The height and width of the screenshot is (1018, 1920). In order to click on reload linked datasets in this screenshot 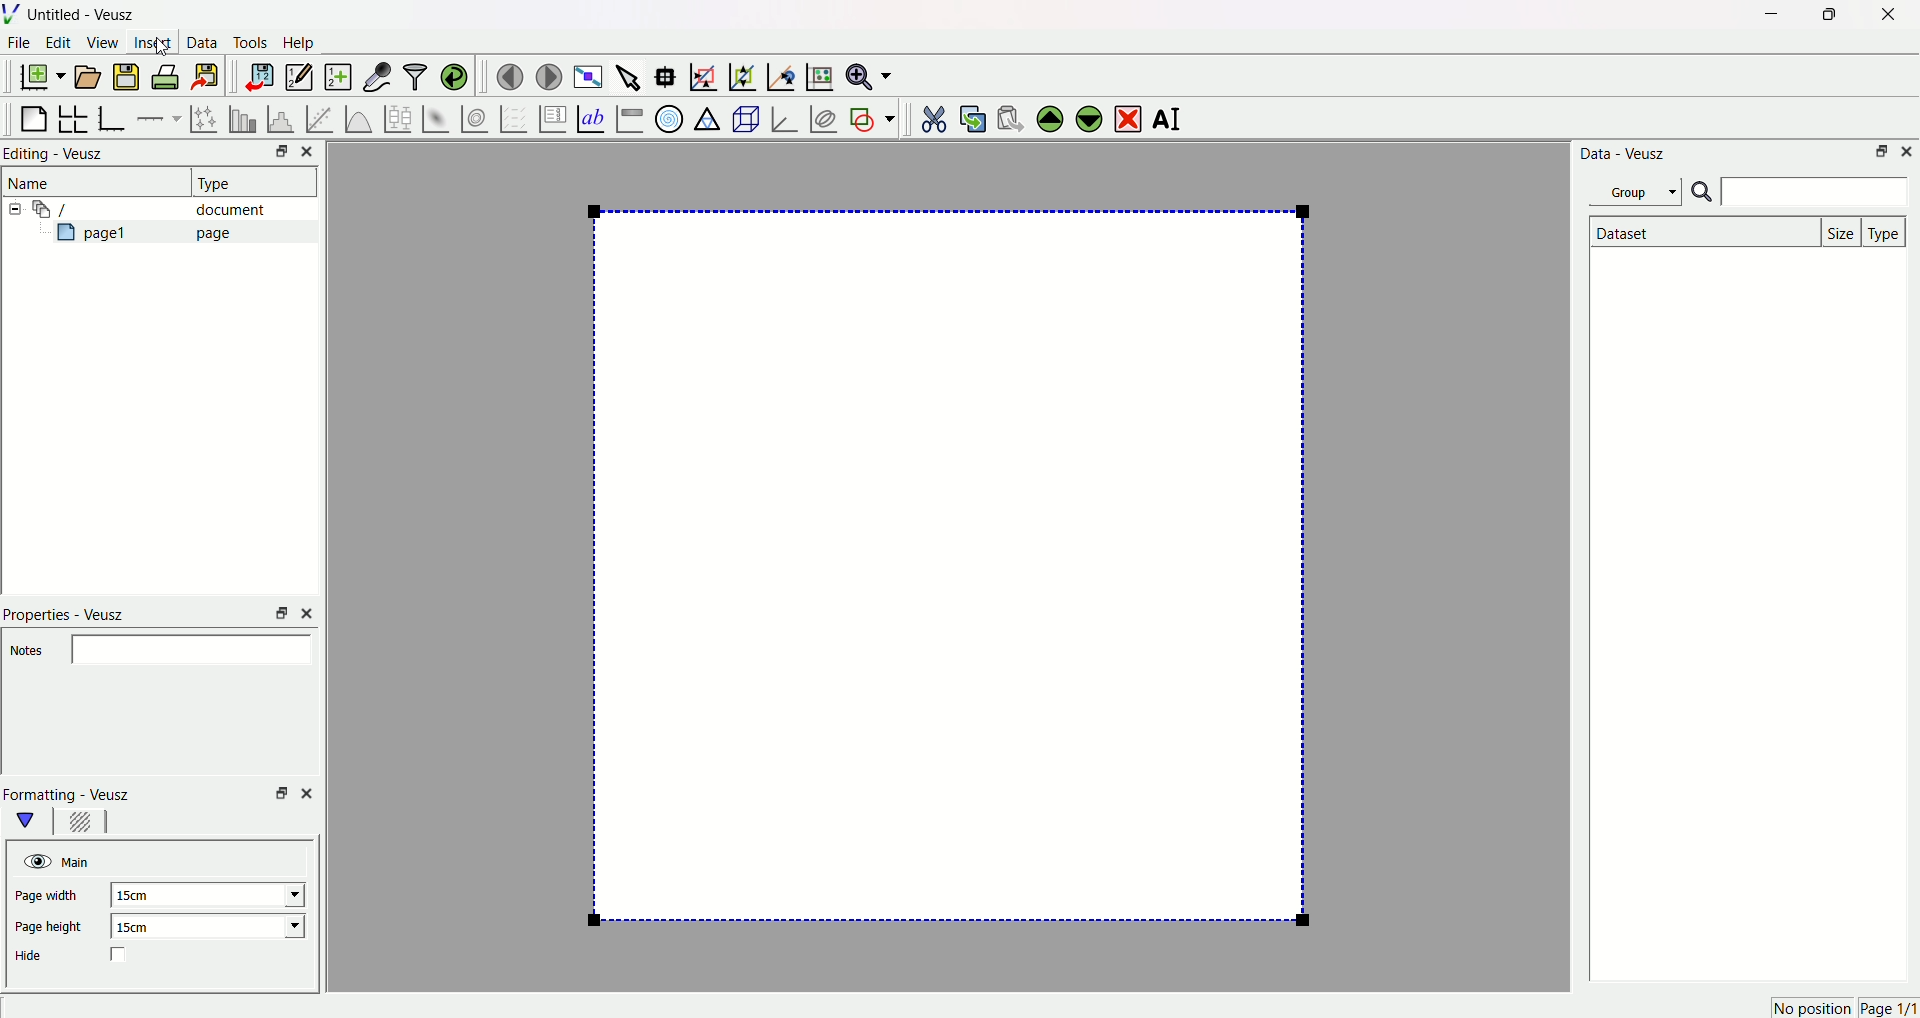, I will do `click(455, 74)`.